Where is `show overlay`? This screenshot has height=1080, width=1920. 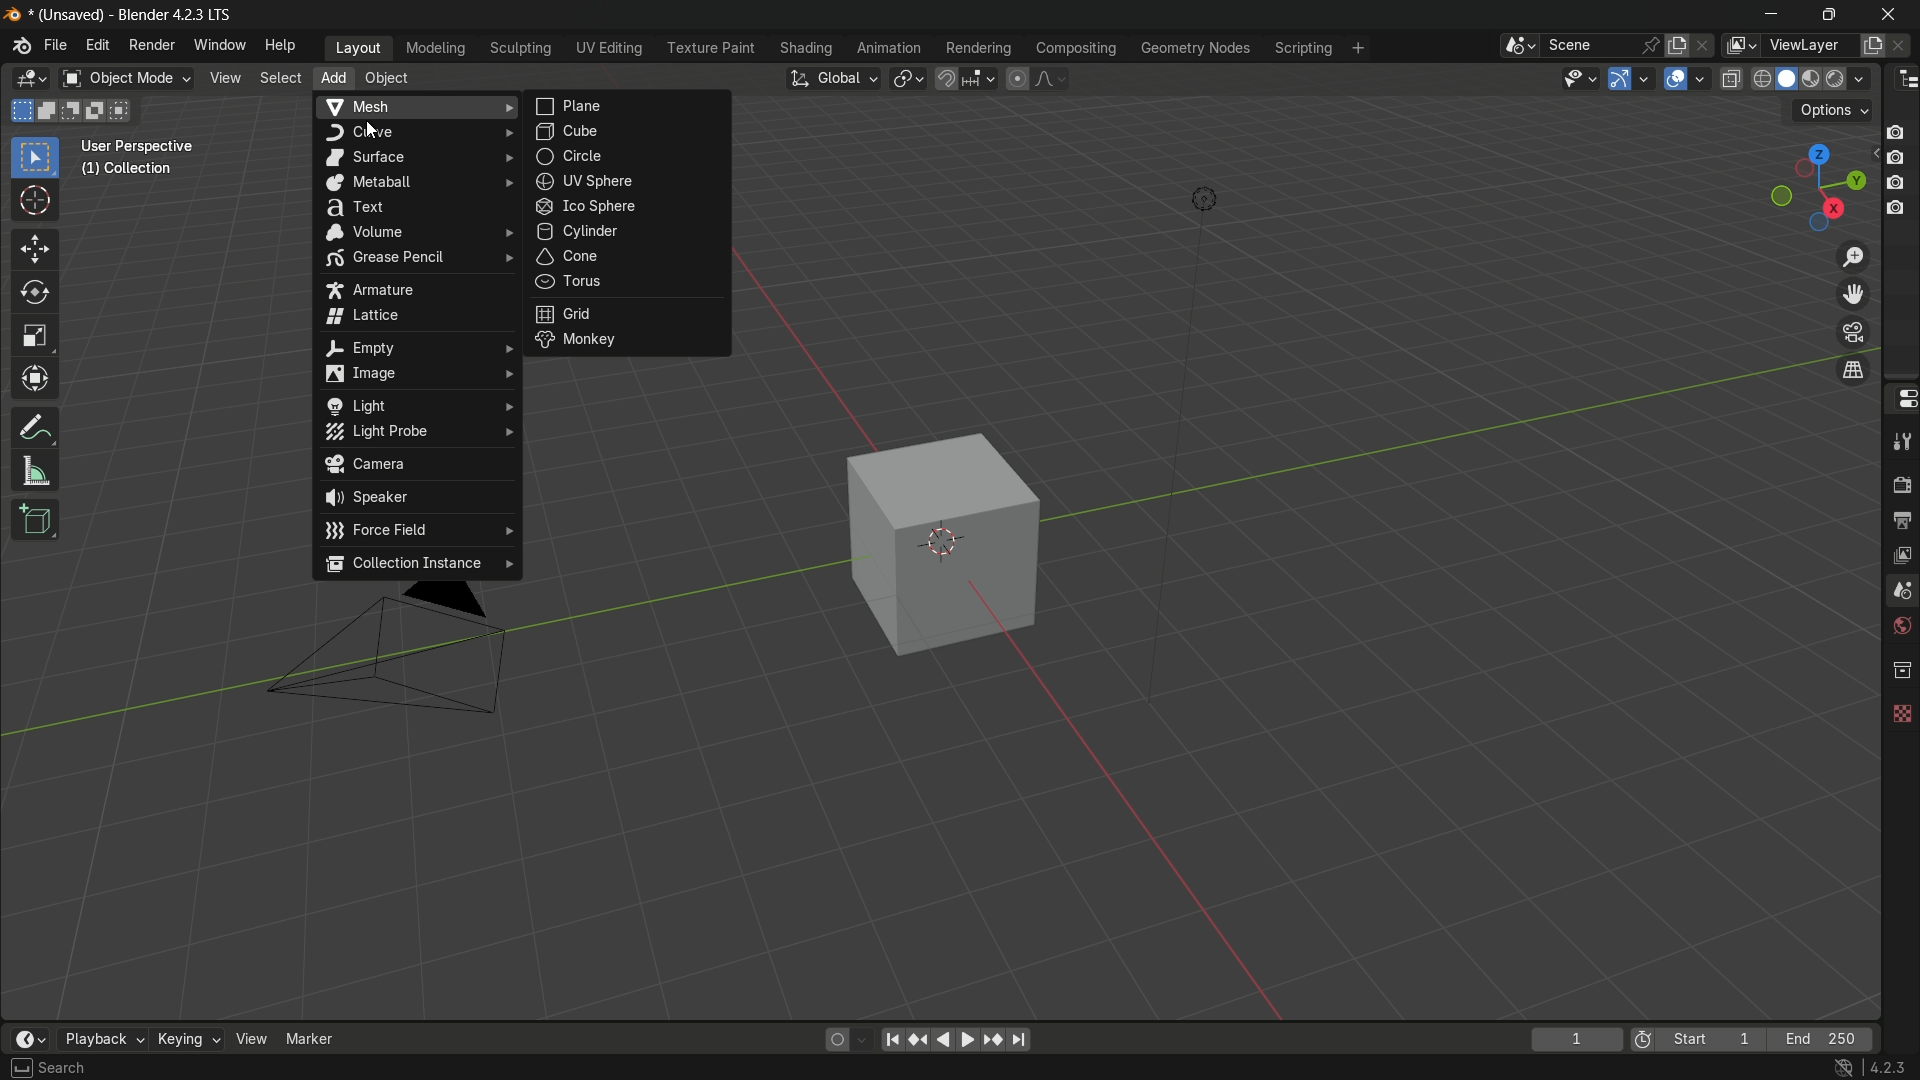 show overlay is located at coordinates (1677, 79).